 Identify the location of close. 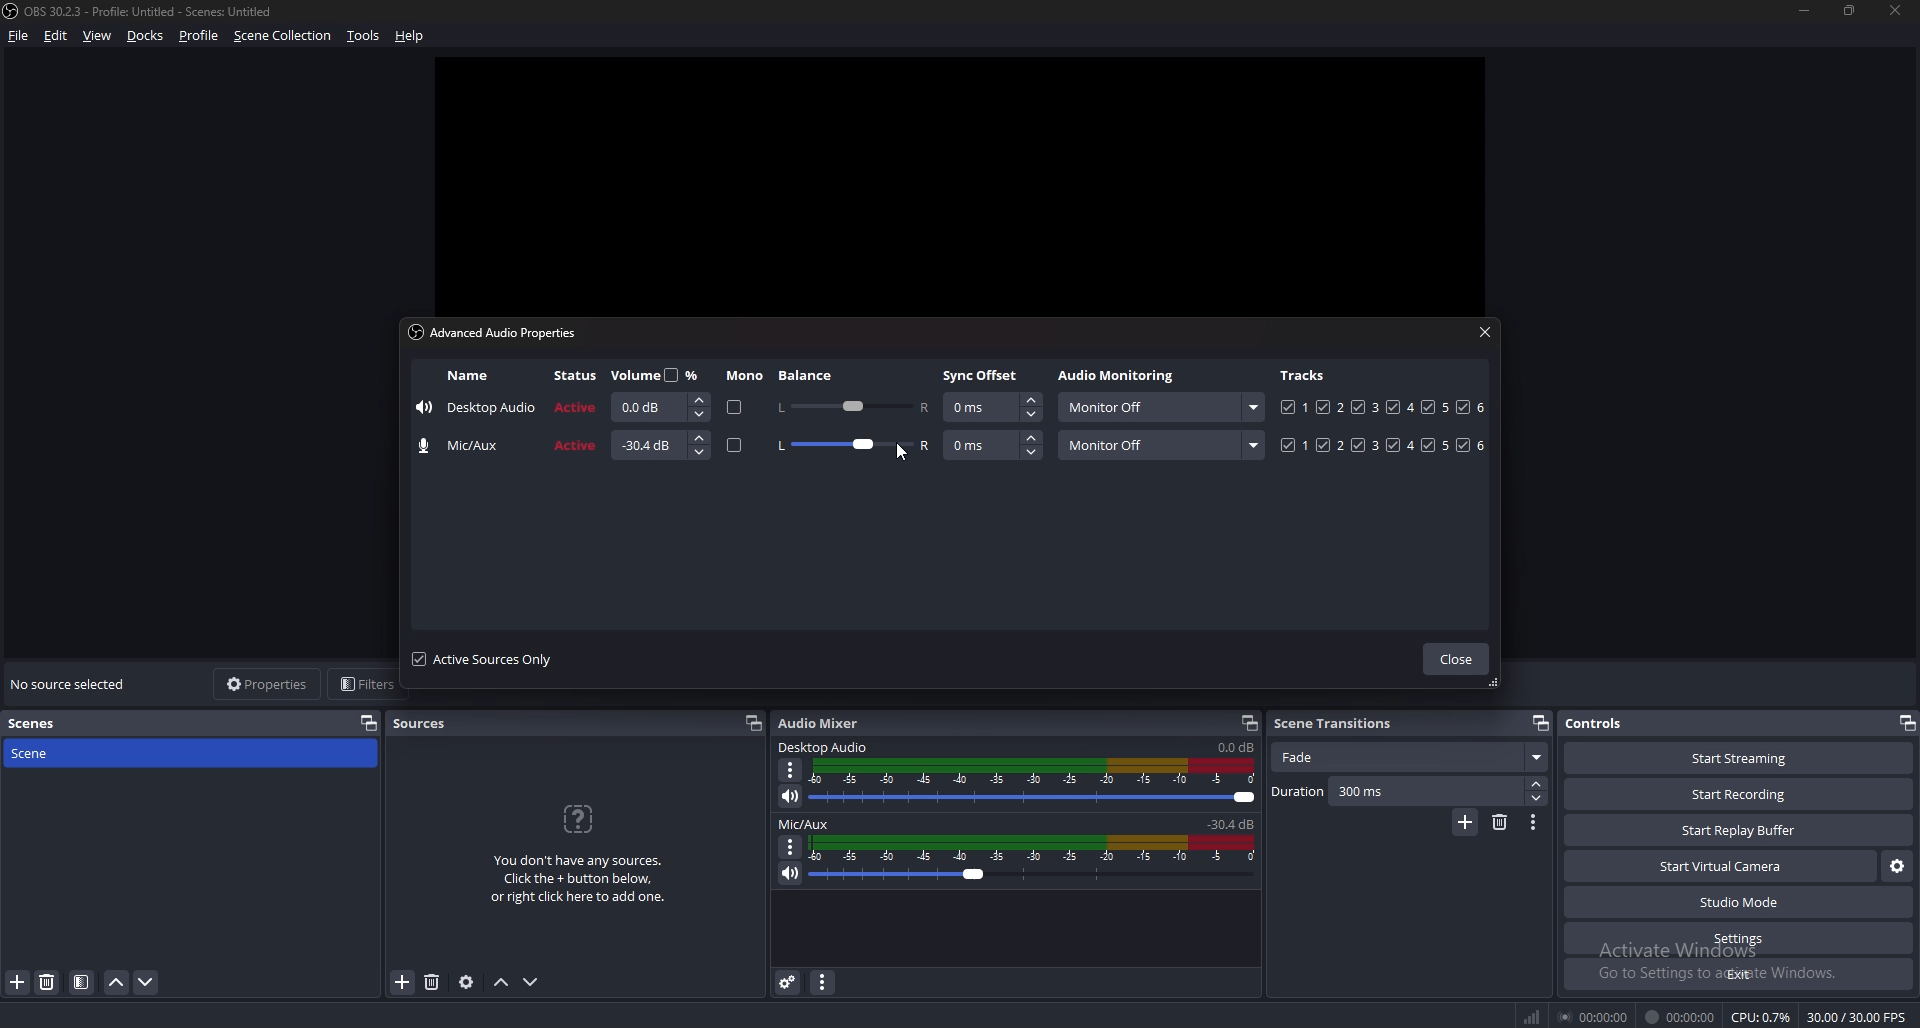
(1899, 11).